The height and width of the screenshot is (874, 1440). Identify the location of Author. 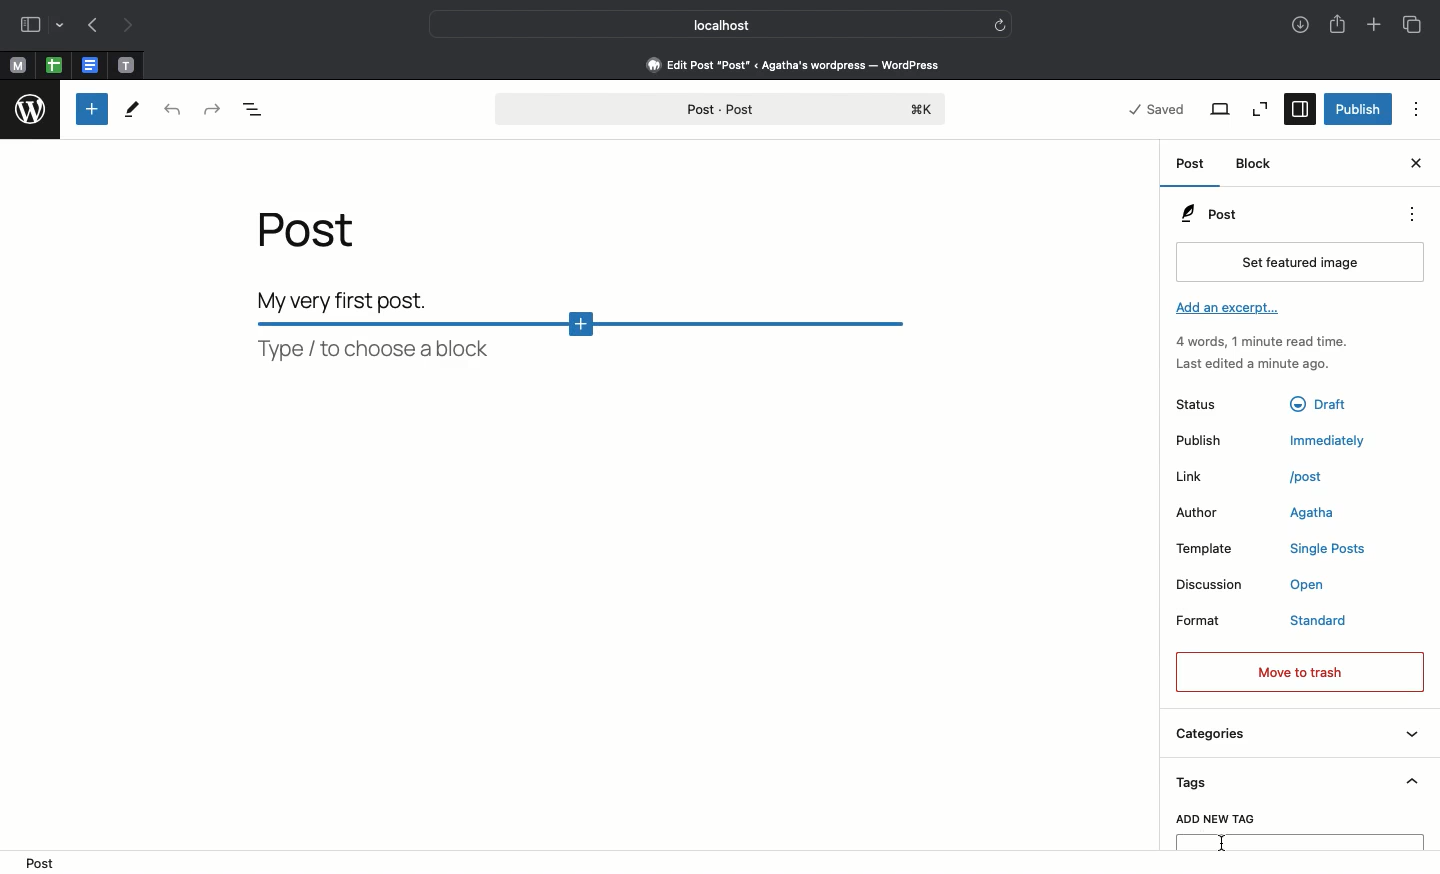
(1202, 511).